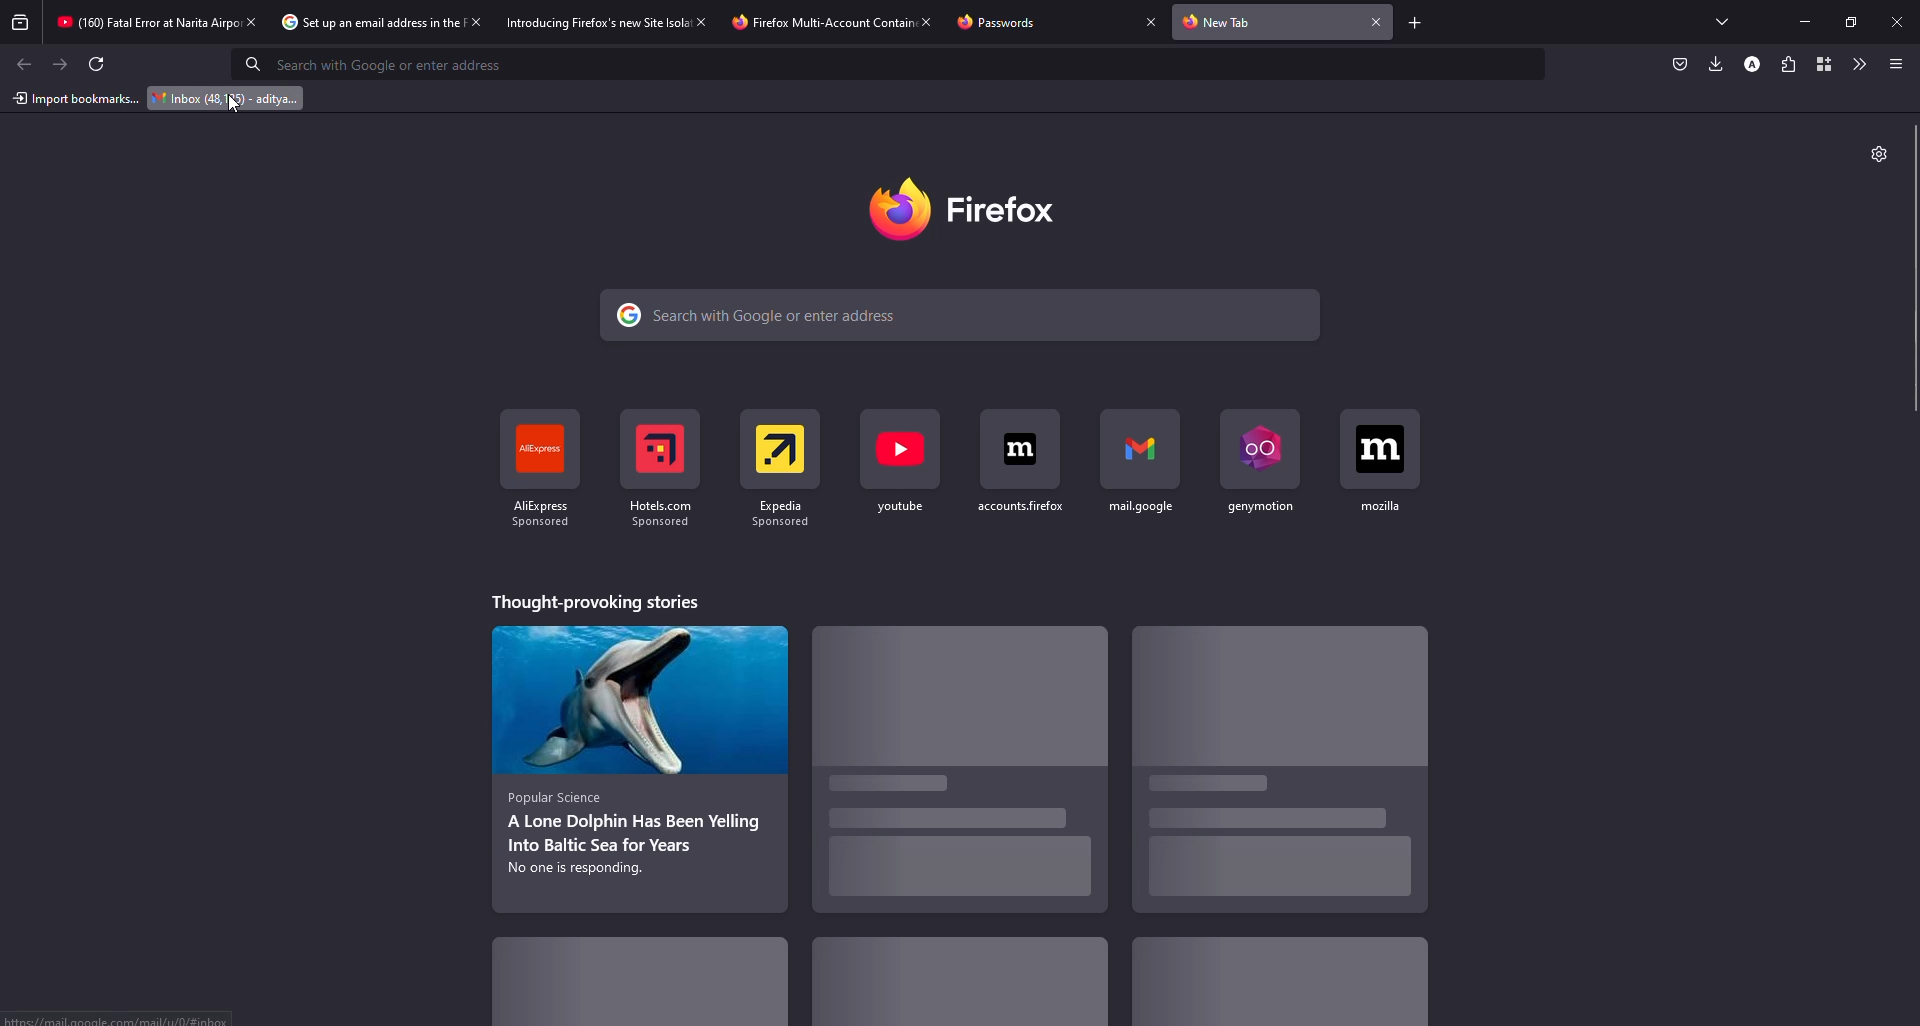 This screenshot has width=1920, height=1026. Describe the element at coordinates (776, 517) in the screenshot. I see `Expedia Sponsored` at that location.